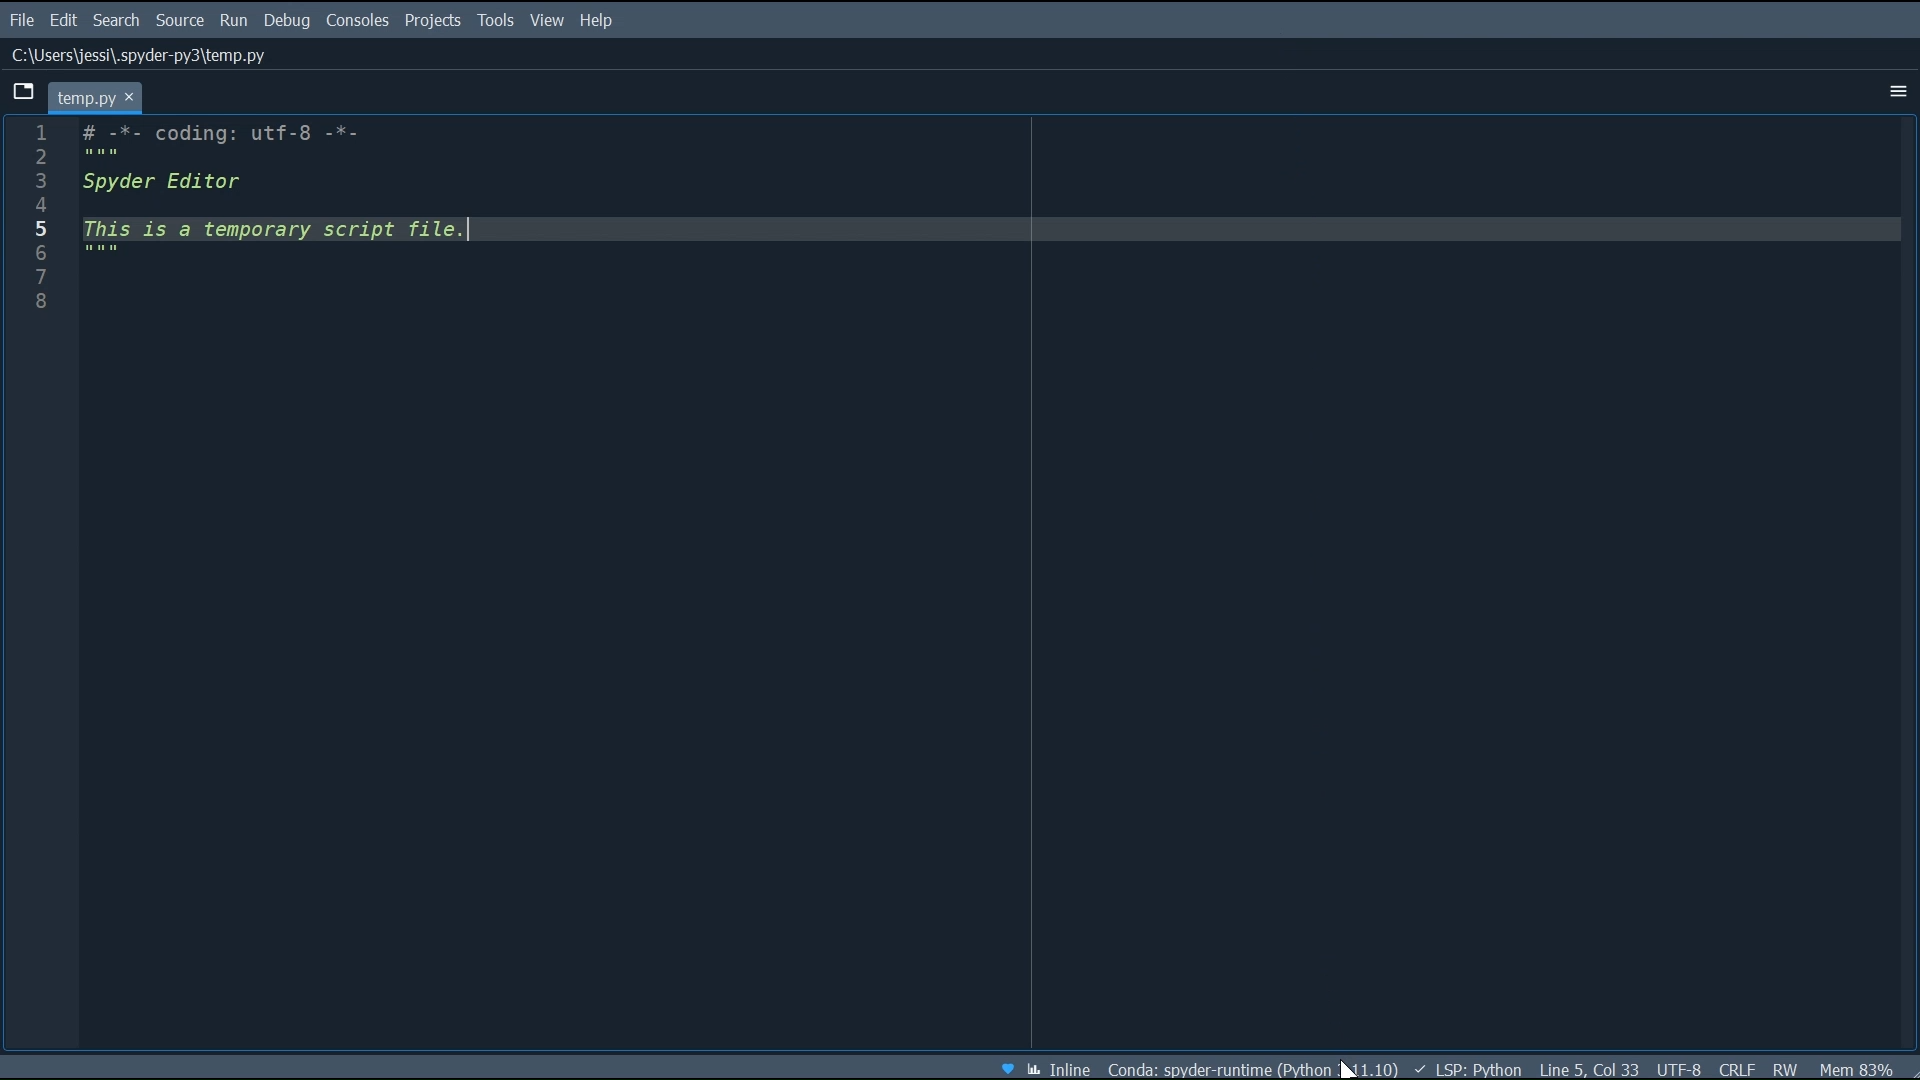 The width and height of the screenshot is (1920, 1080). What do you see at coordinates (358, 22) in the screenshot?
I see `Consoles` at bounding box center [358, 22].